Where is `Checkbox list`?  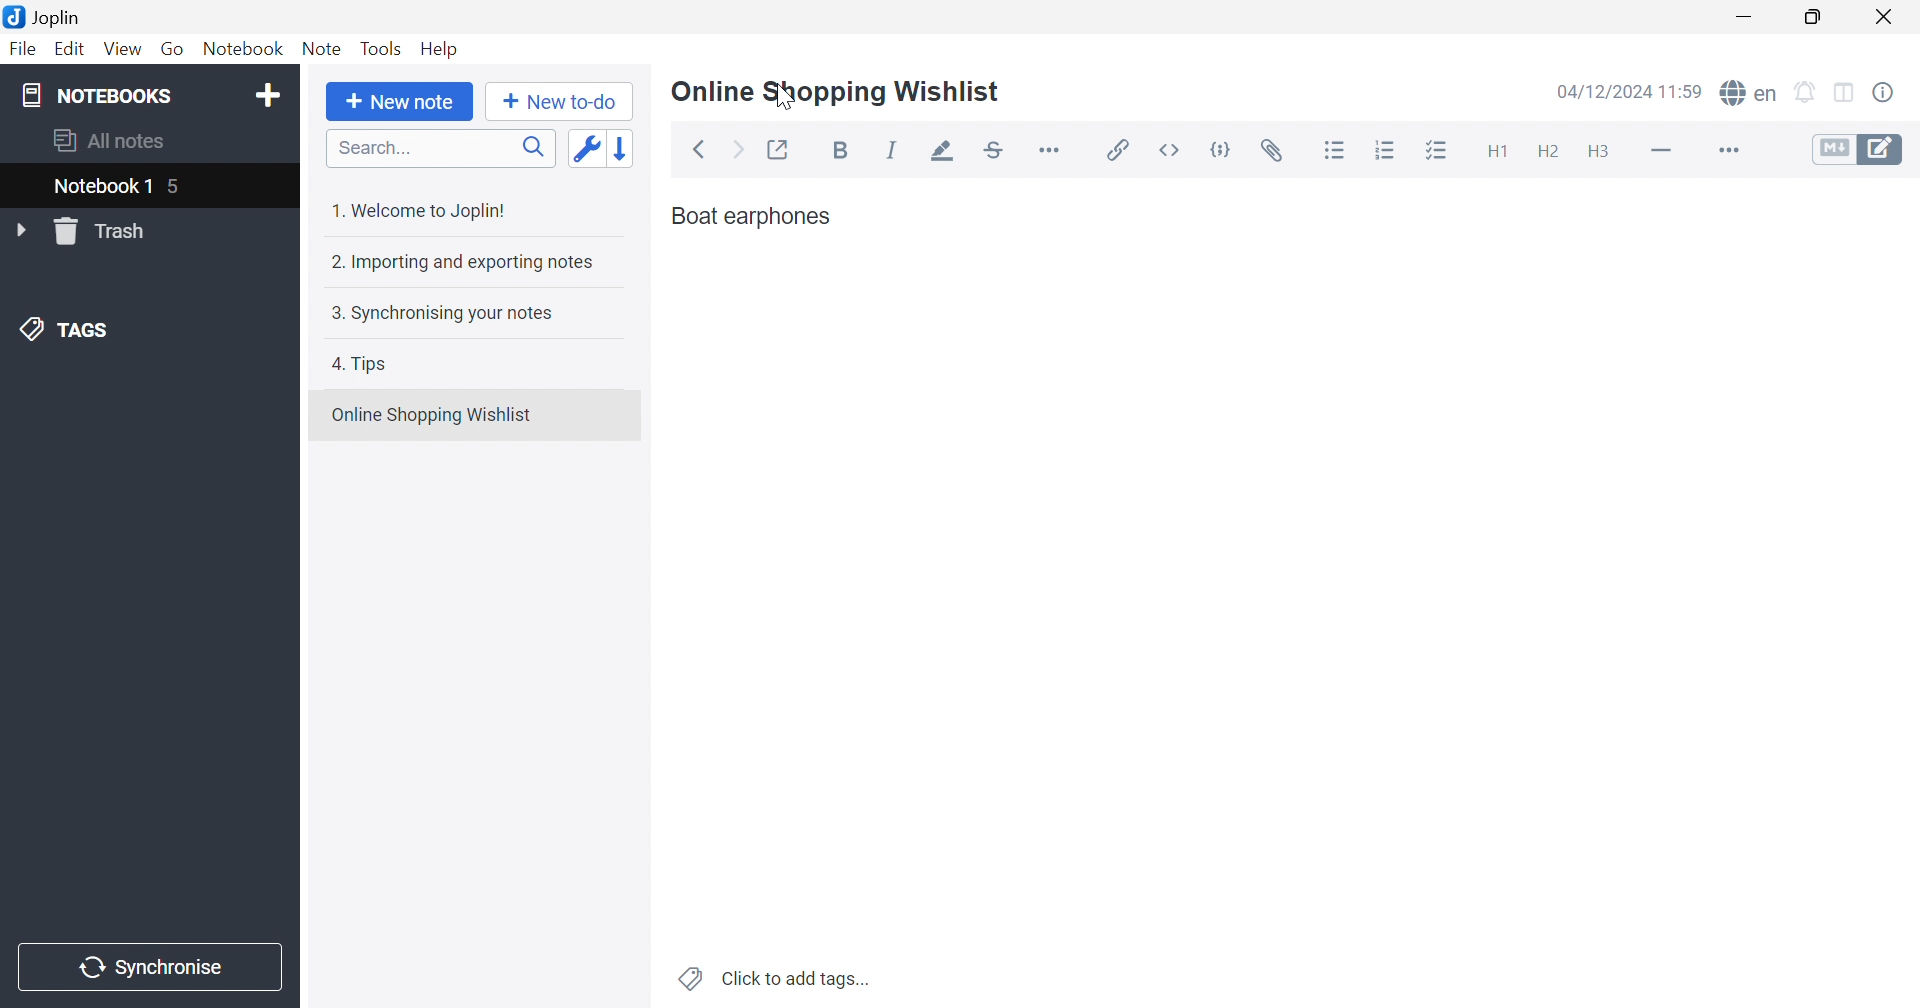 Checkbox list is located at coordinates (1442, 150).